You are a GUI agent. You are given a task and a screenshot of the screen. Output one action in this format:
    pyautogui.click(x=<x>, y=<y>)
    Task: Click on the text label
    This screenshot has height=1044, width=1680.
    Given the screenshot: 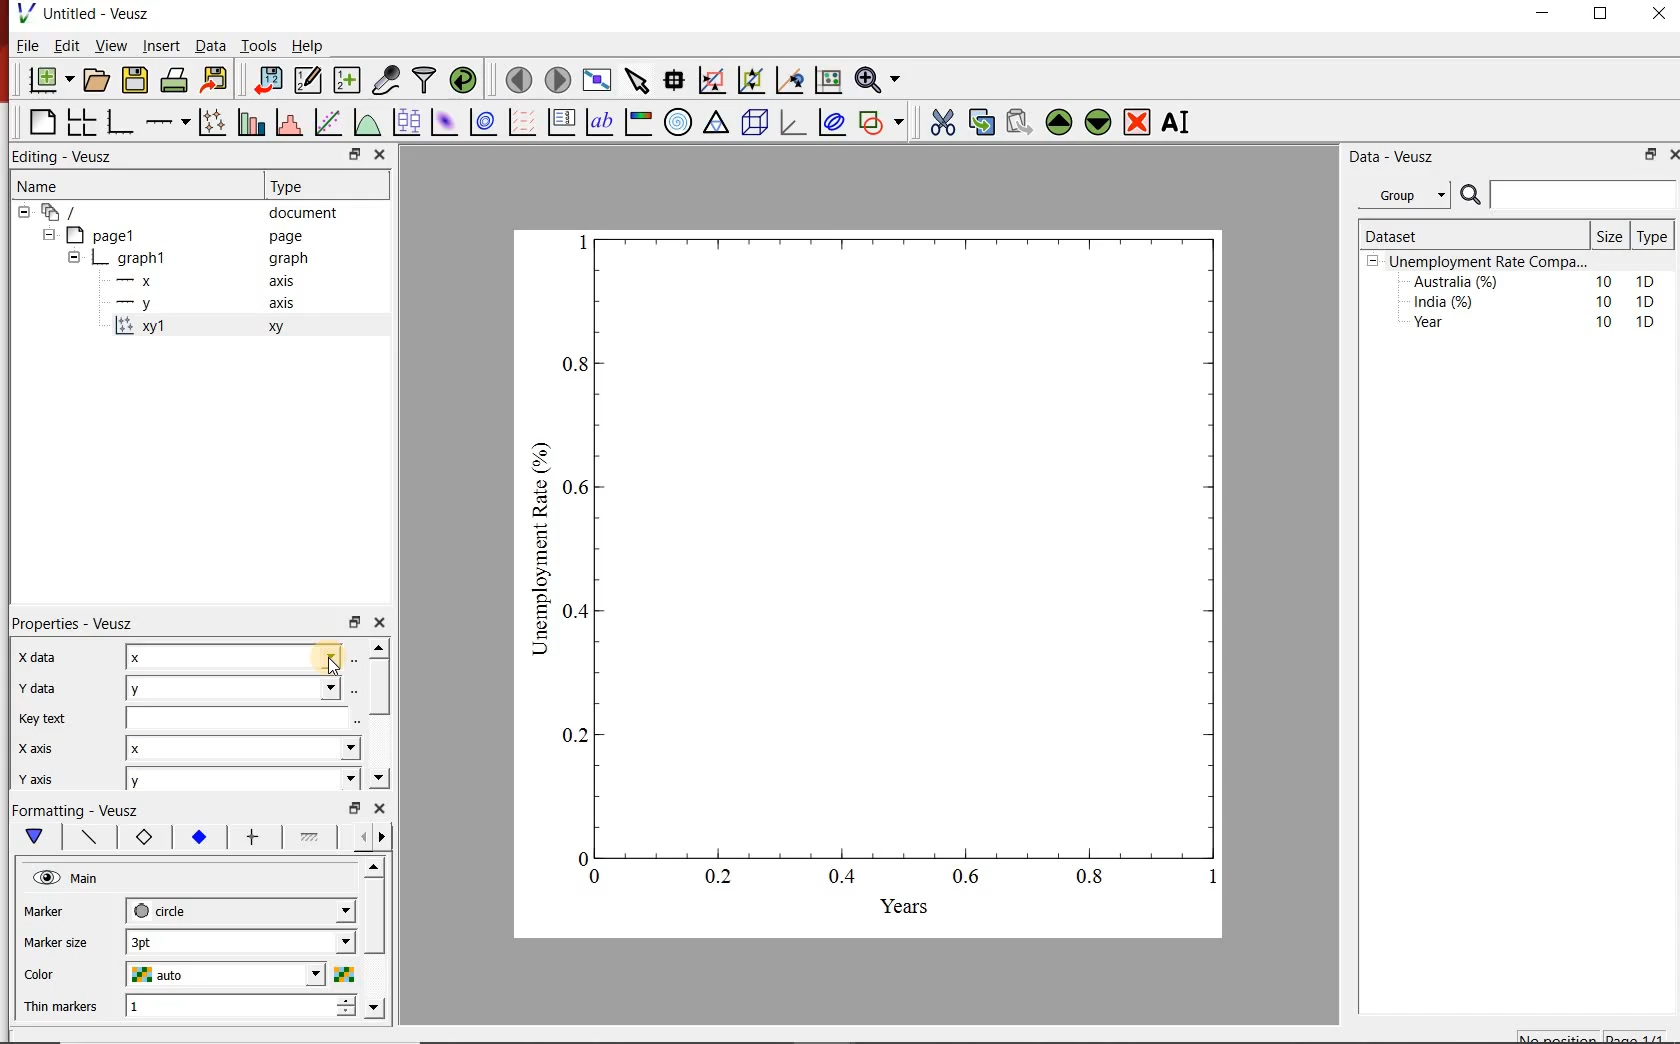 What is the action you would take?
    pyautogui.click(x=600, y=122)
    